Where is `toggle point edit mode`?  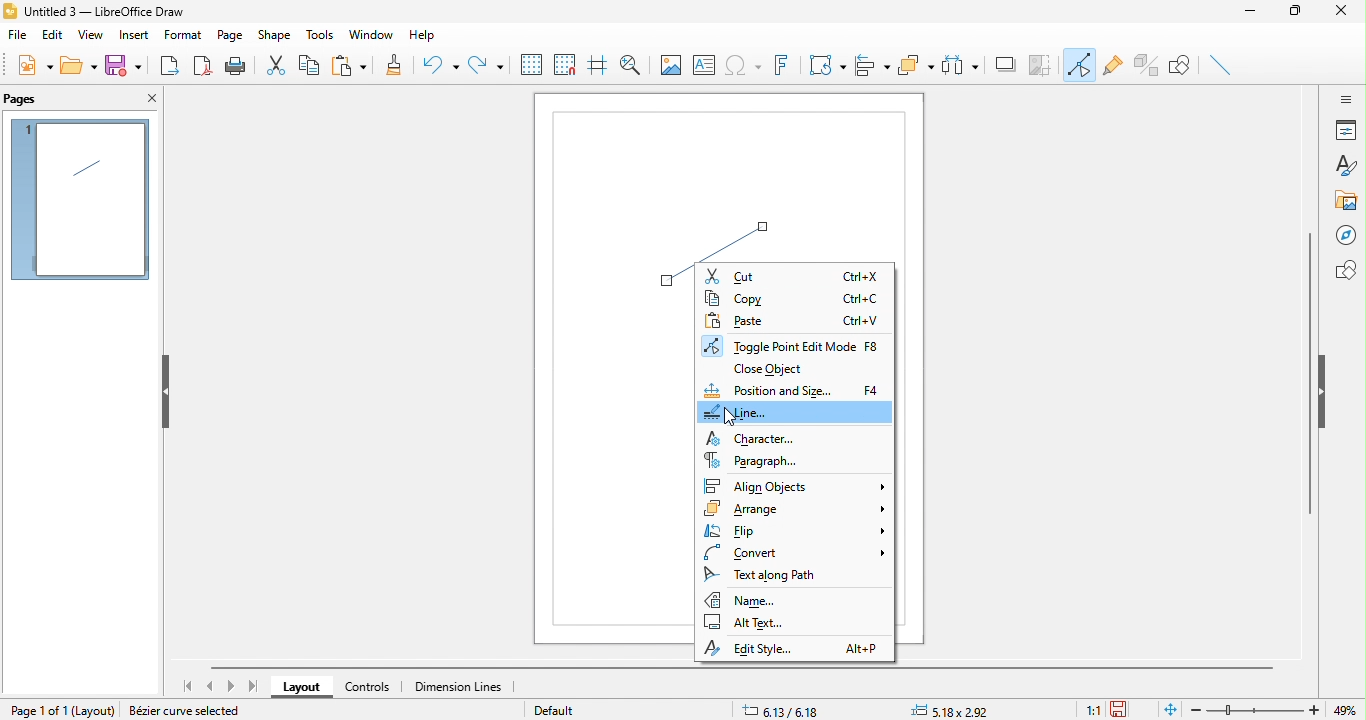
toggle point edit mode is located at coordinates (1081, 67).